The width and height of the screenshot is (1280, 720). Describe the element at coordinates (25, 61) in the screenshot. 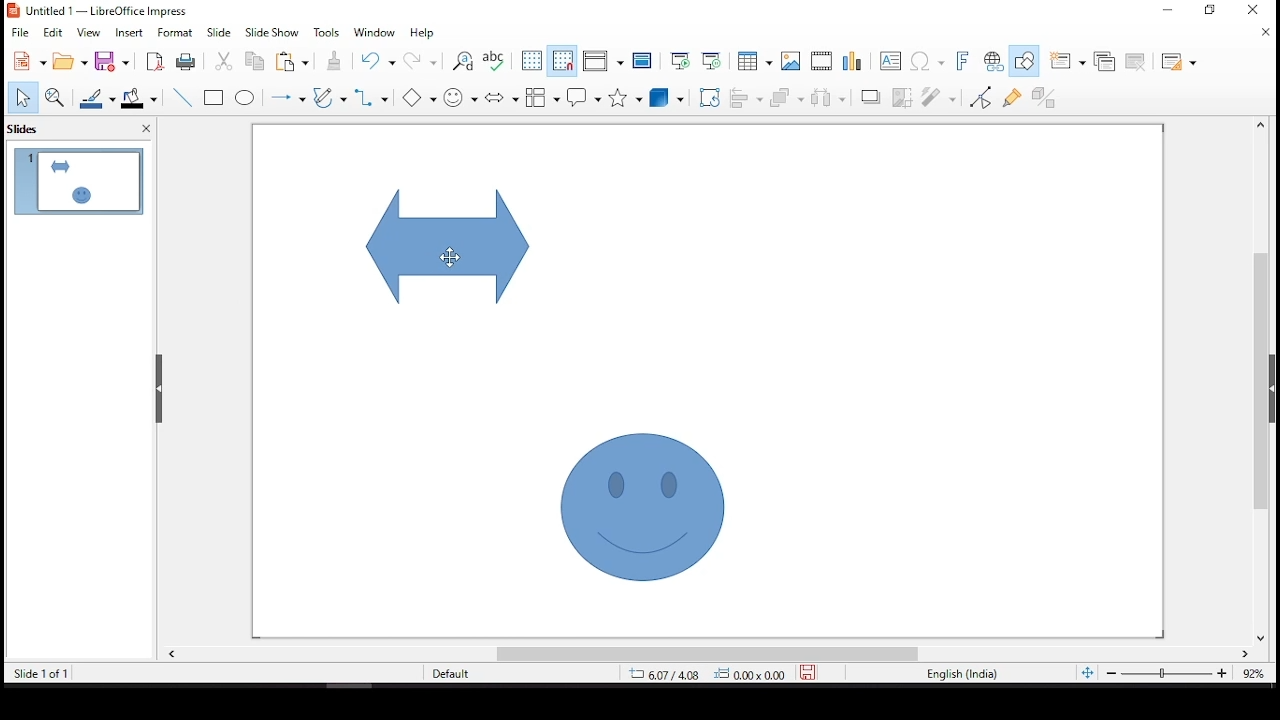

I see `new` at that location.